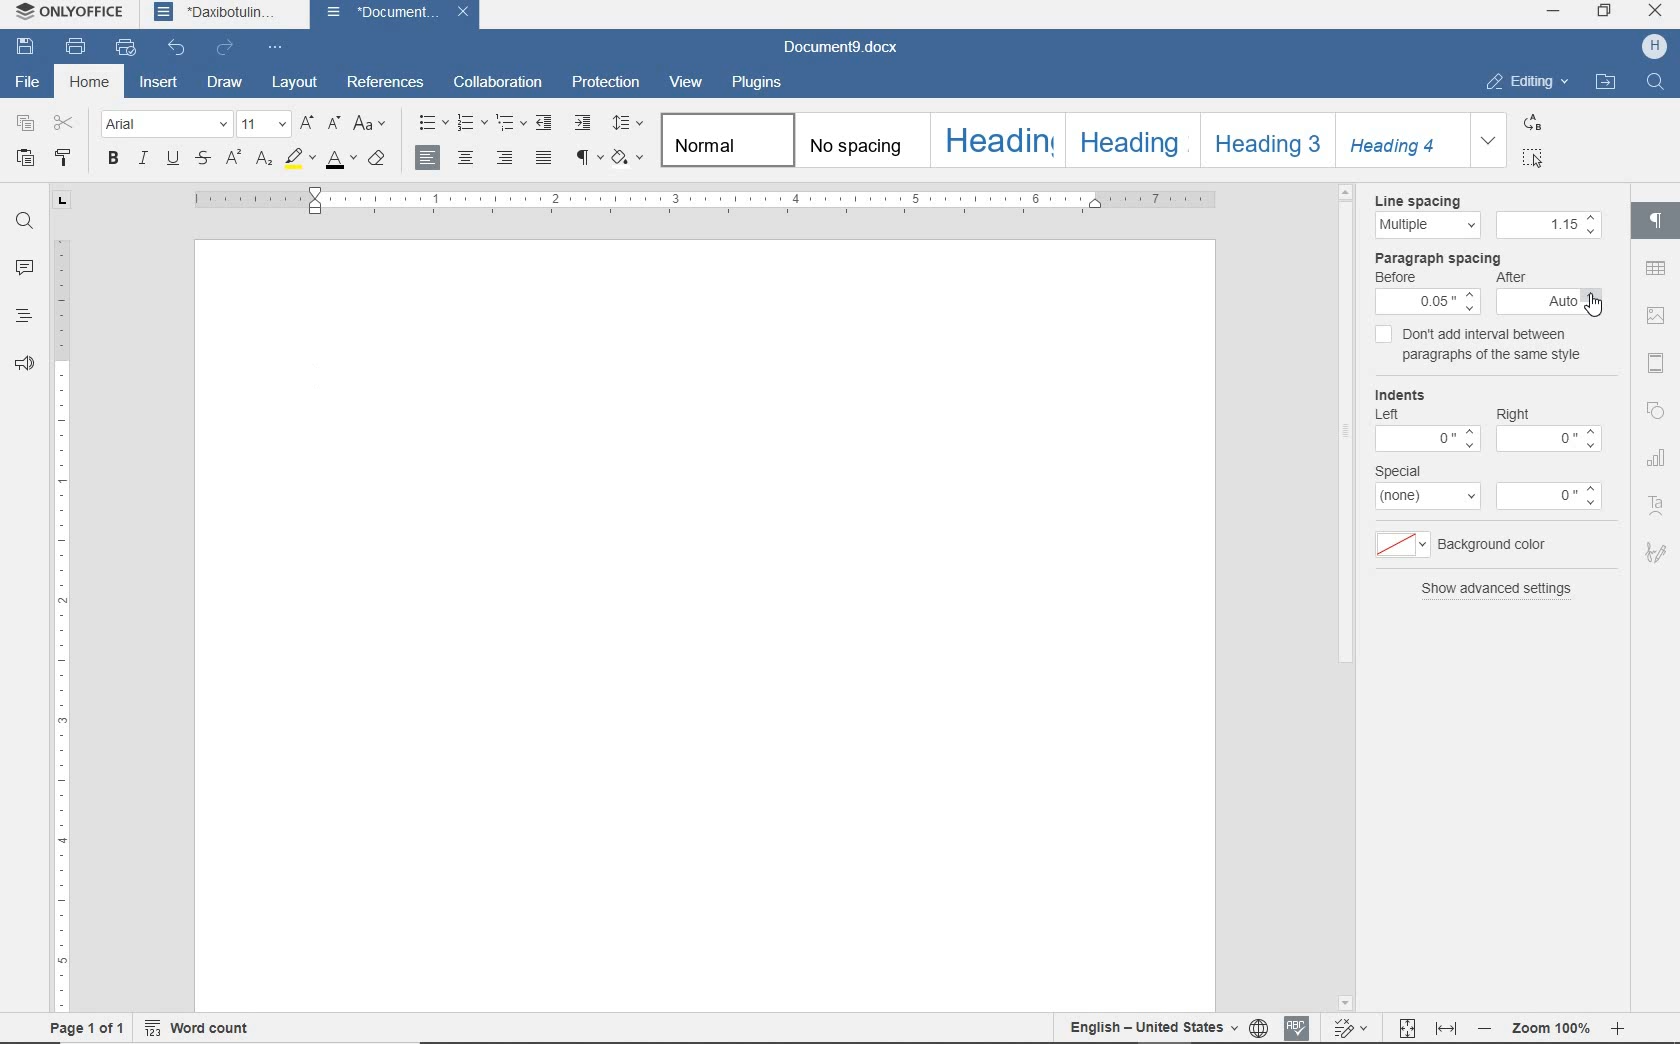 The image size is (1680, 1044). Describe the element at coordinates (1492, 546) in the screenshot. I see `background color` at that location.